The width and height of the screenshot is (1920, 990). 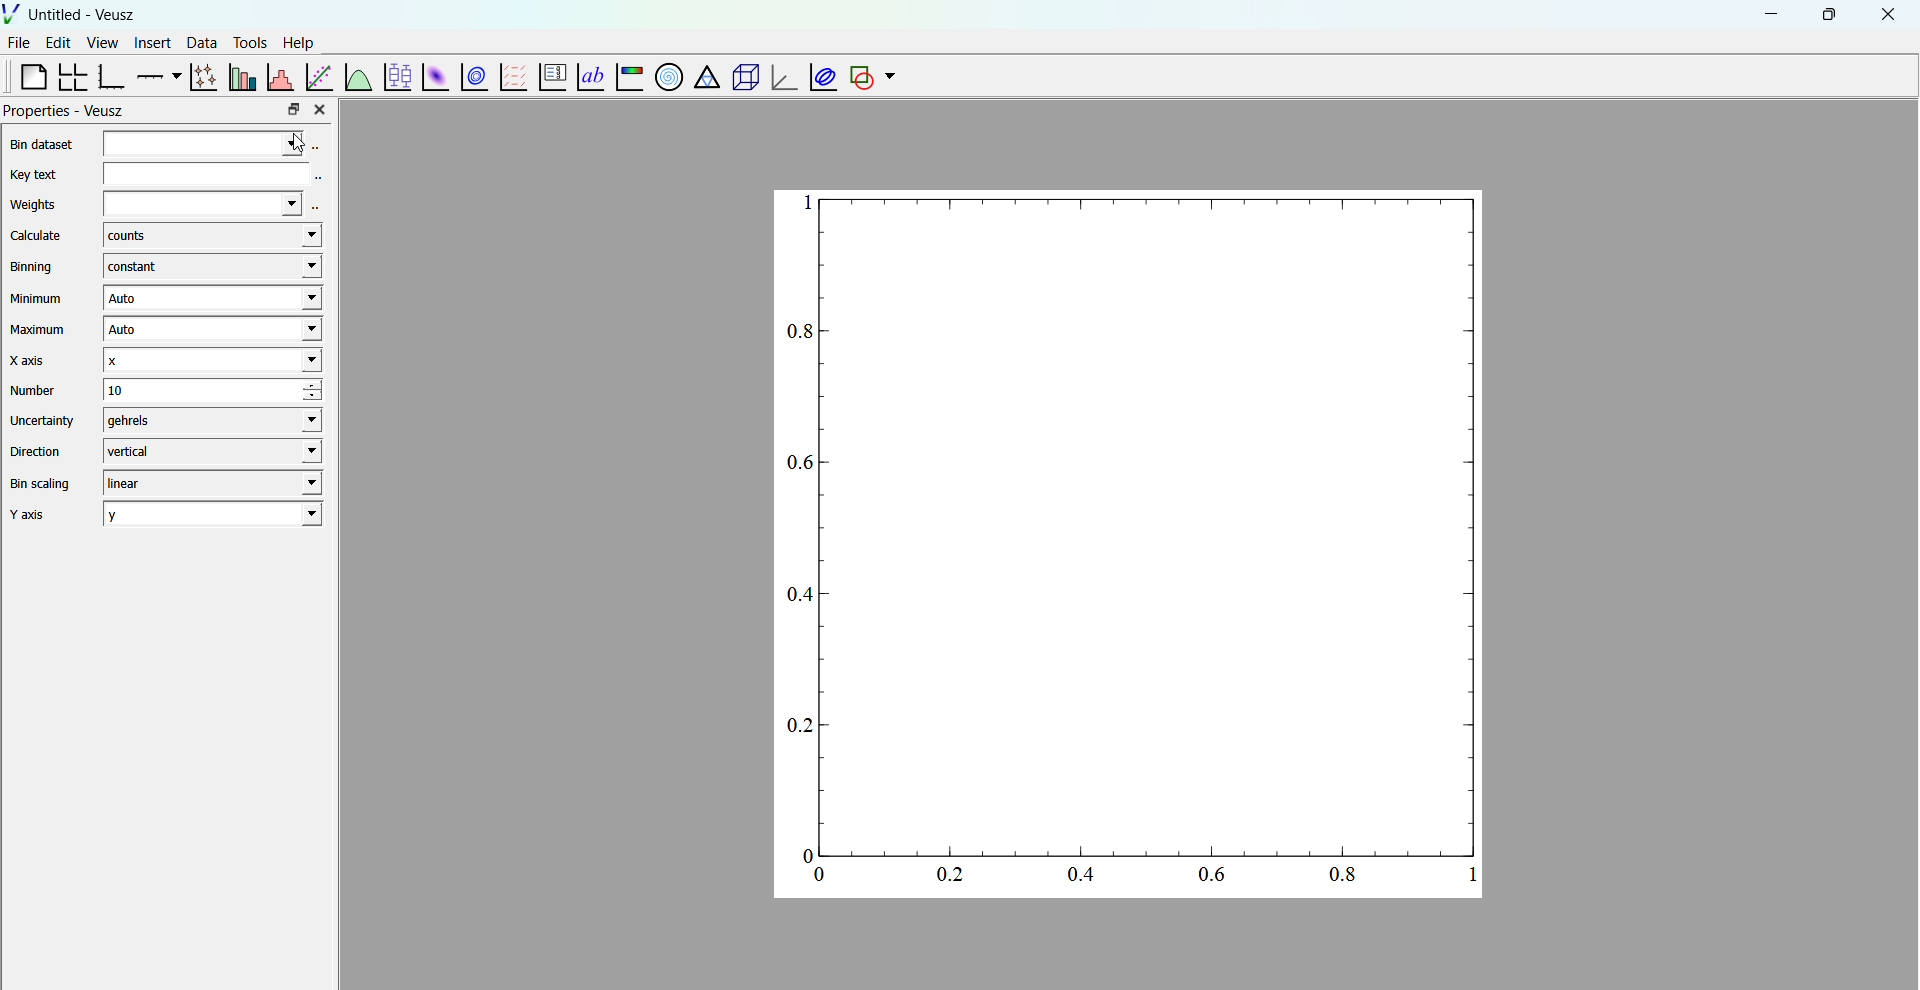 I want to click on text label, so click(x=588, y=75).